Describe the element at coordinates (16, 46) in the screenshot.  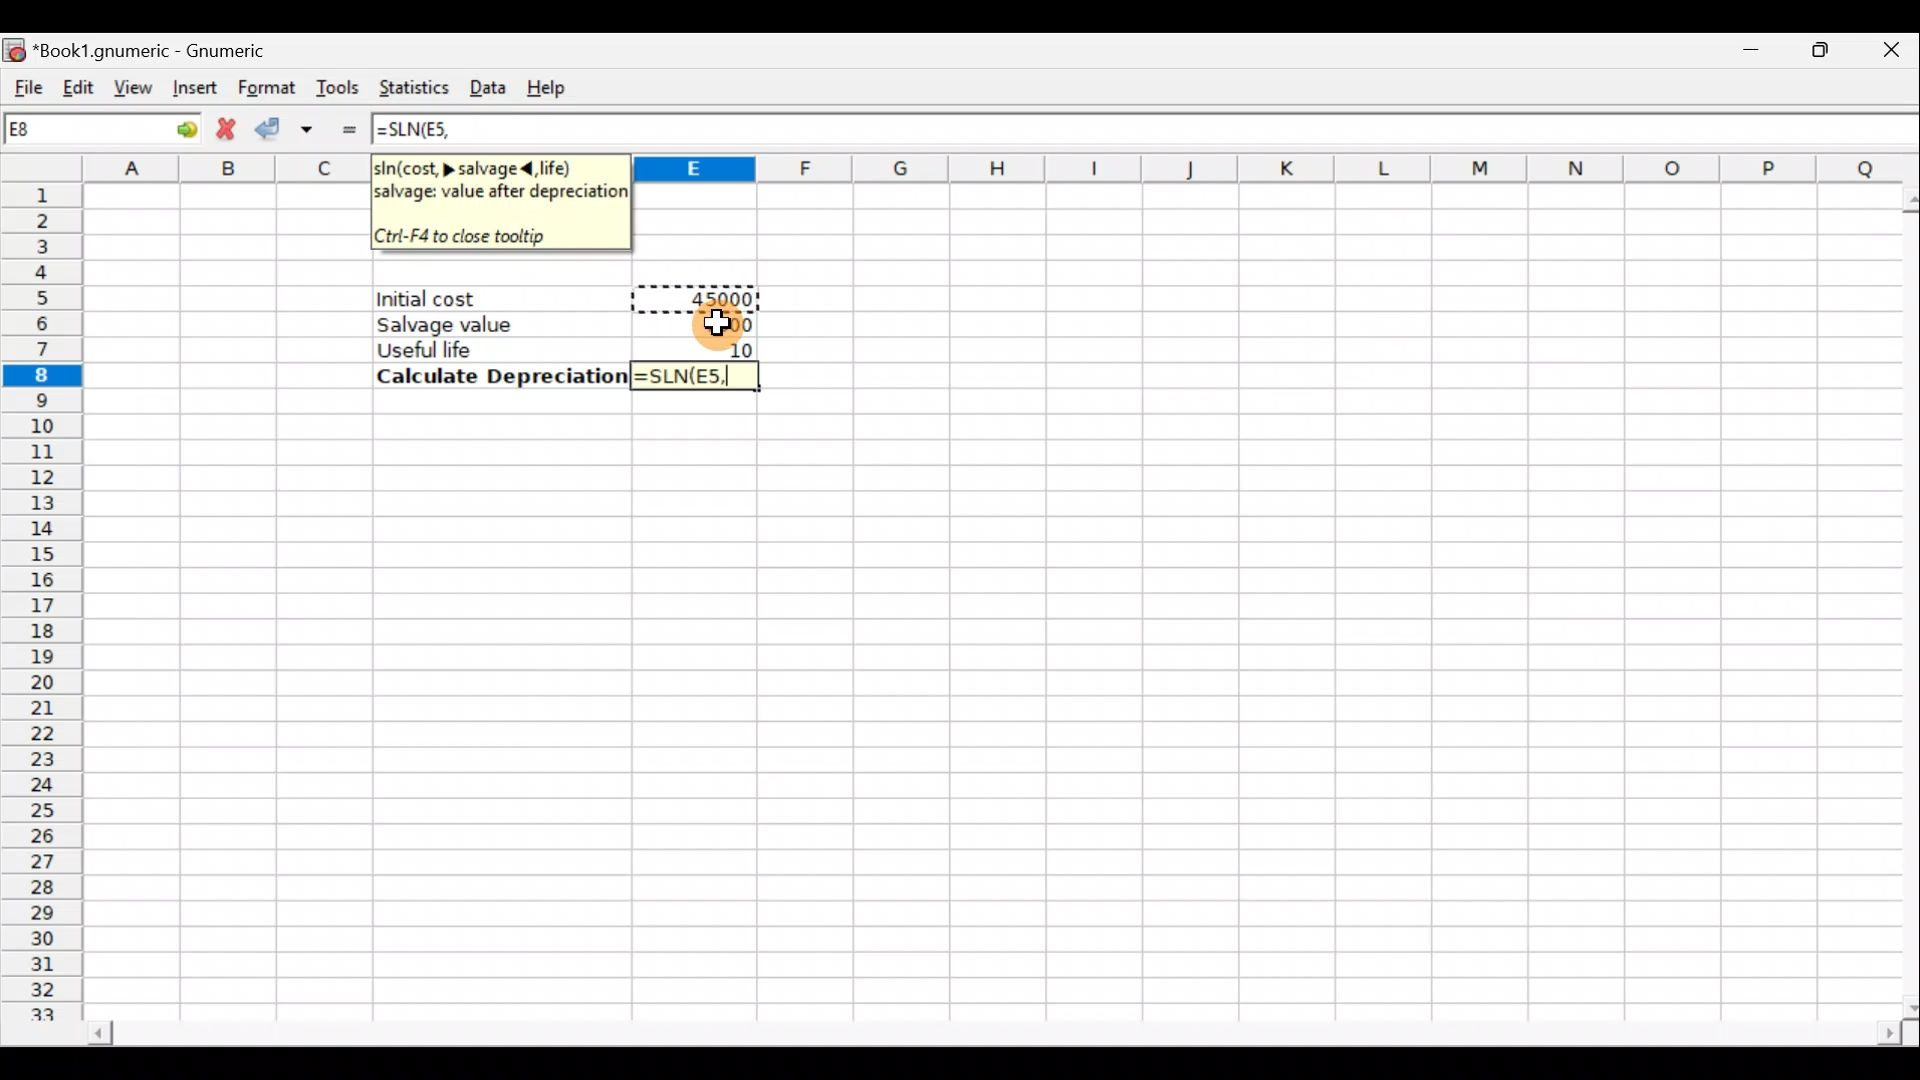
I see `Gnumeric logo` at that location.